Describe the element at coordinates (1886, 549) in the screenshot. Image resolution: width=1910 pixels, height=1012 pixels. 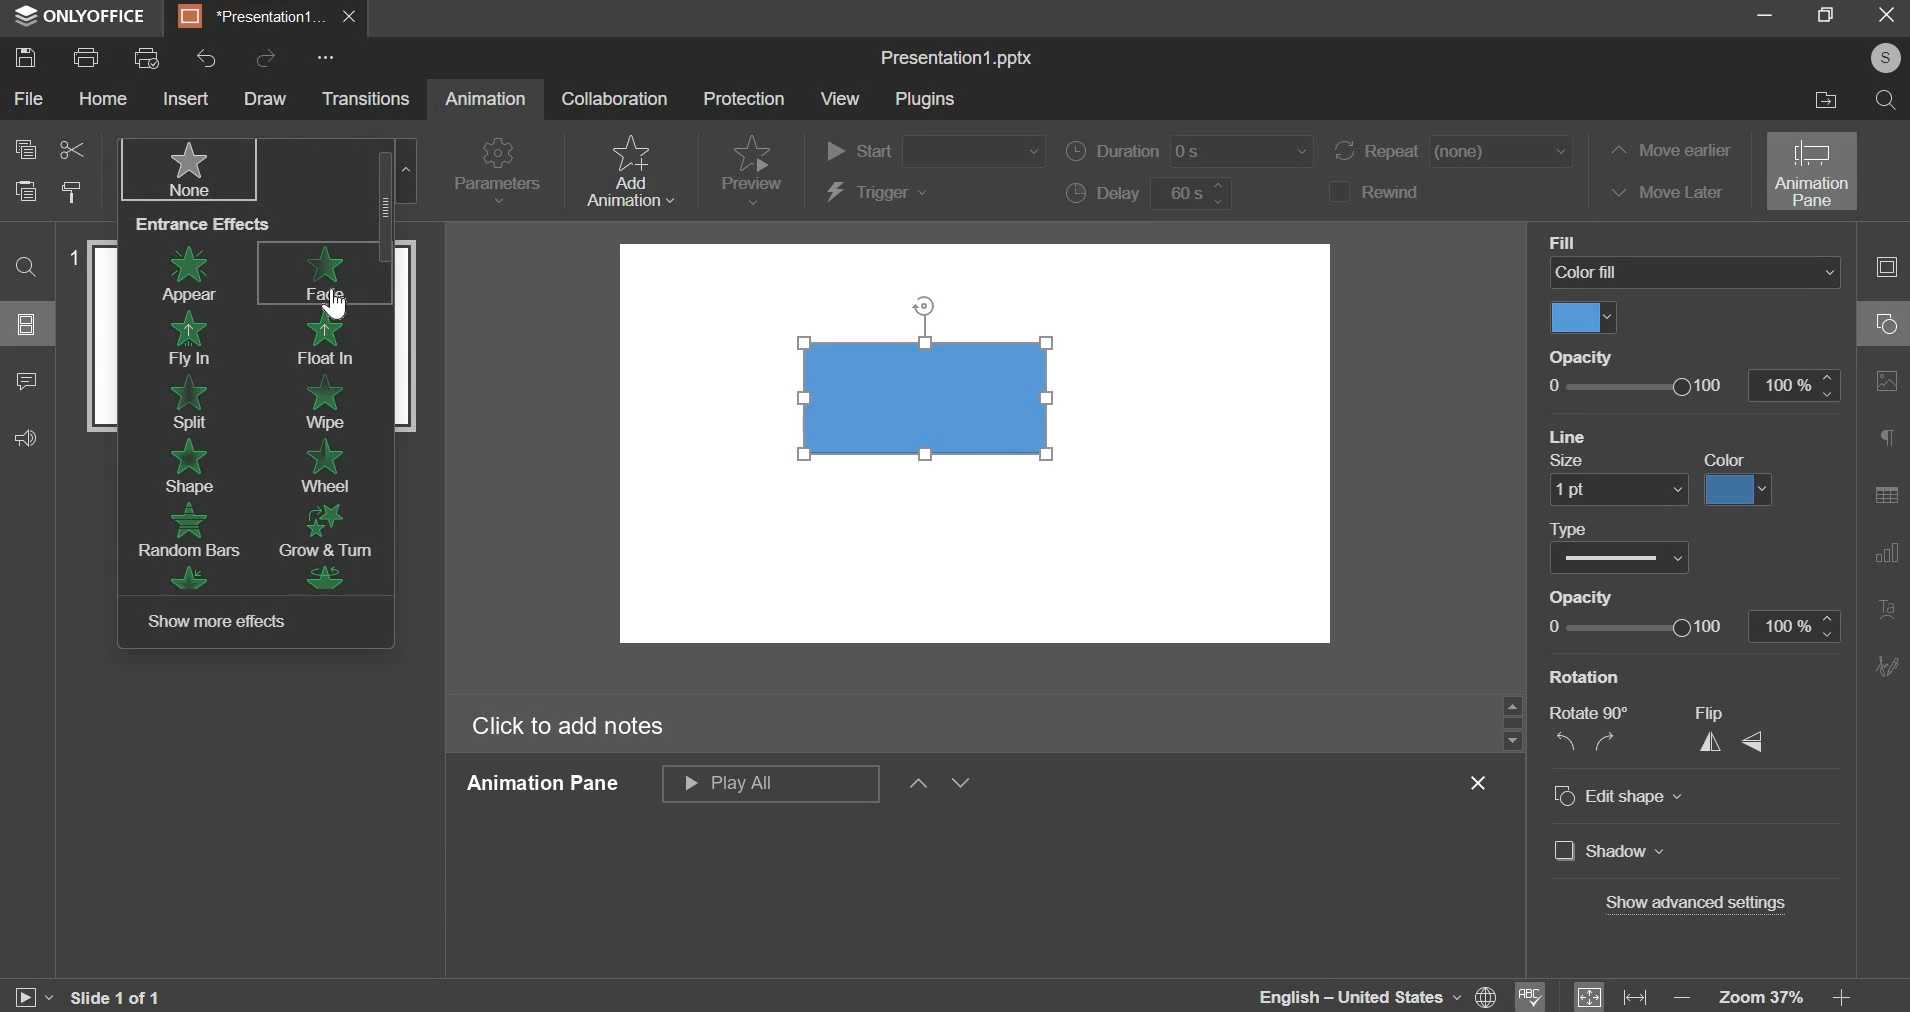
I see `Slide Transition` at that location.